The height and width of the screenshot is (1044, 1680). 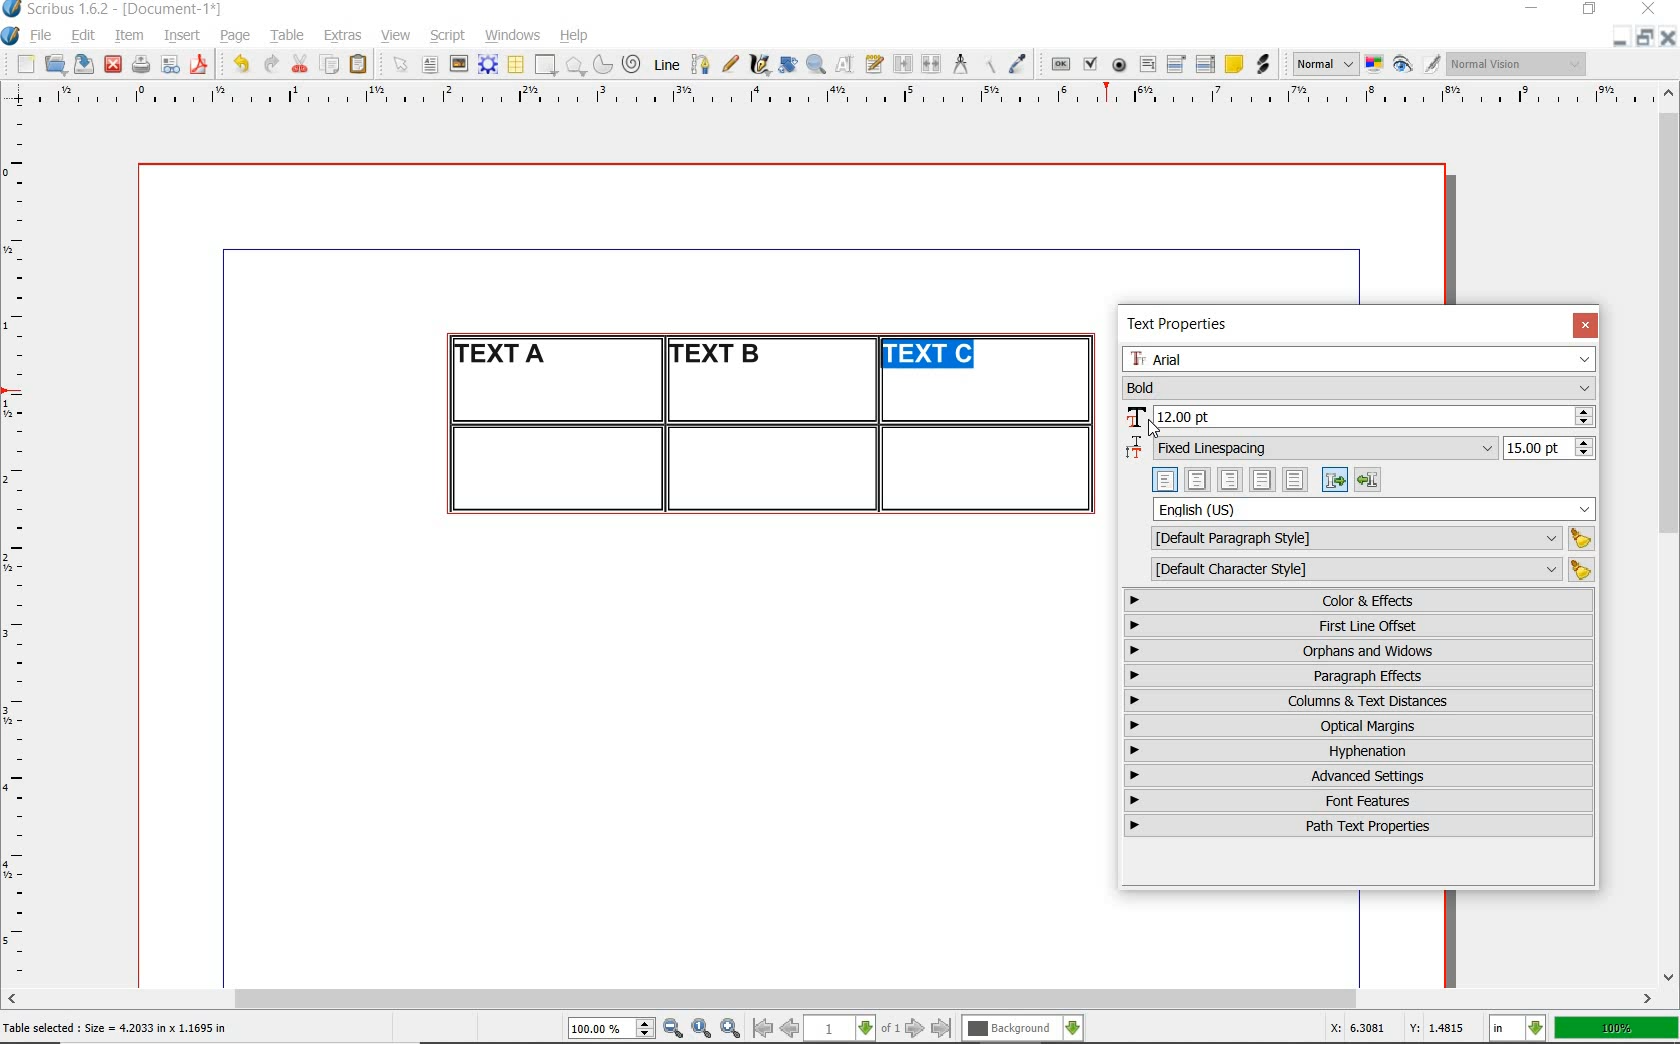 I want to click on print, so click(x=140, y=64).